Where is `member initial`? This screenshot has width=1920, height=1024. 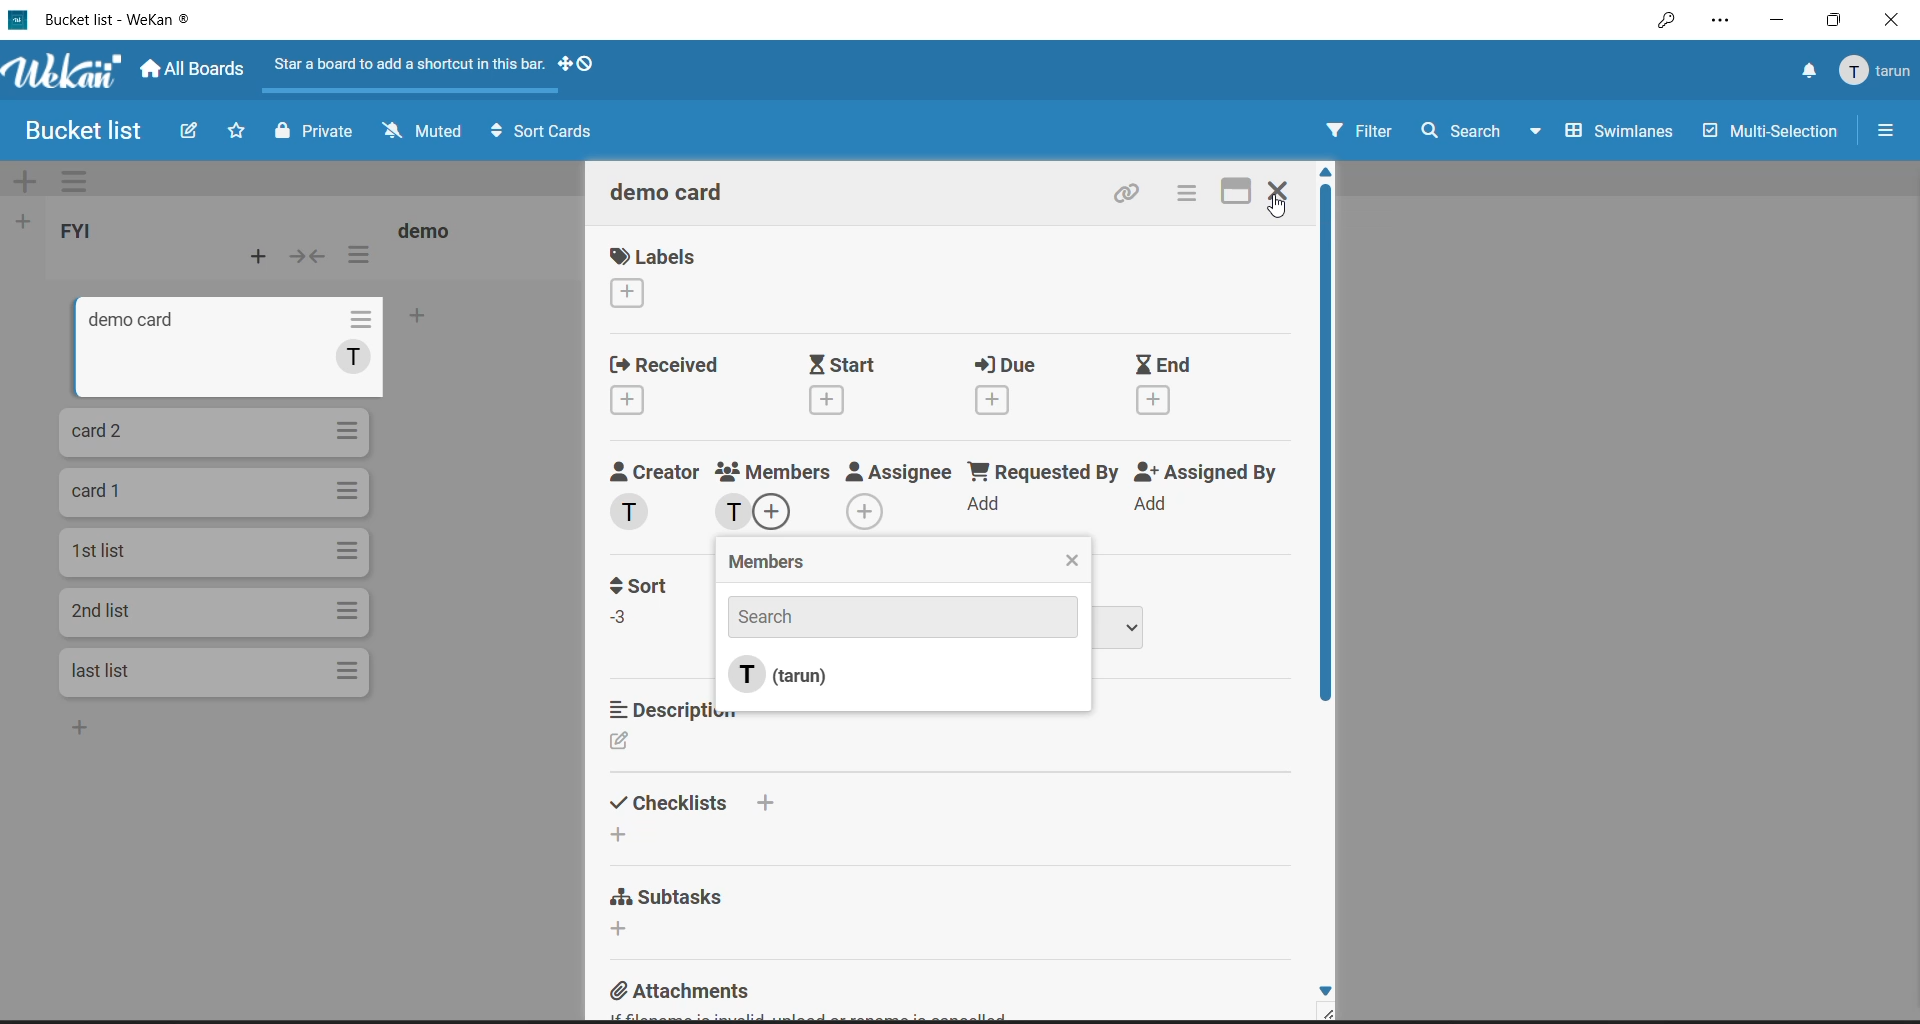
member initial is located at coordinates (732, 513).